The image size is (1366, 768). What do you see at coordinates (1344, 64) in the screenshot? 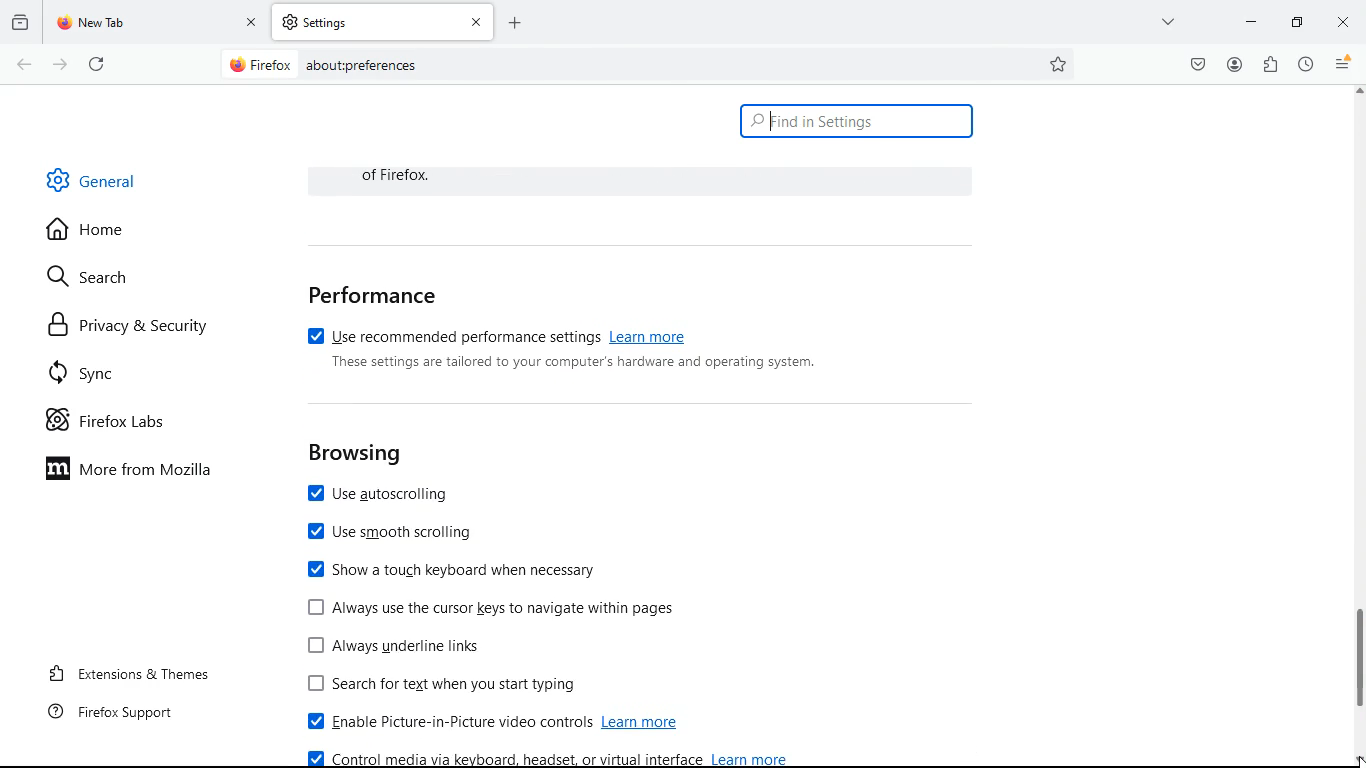
I see `menu` at bounding box center [1344, 64].